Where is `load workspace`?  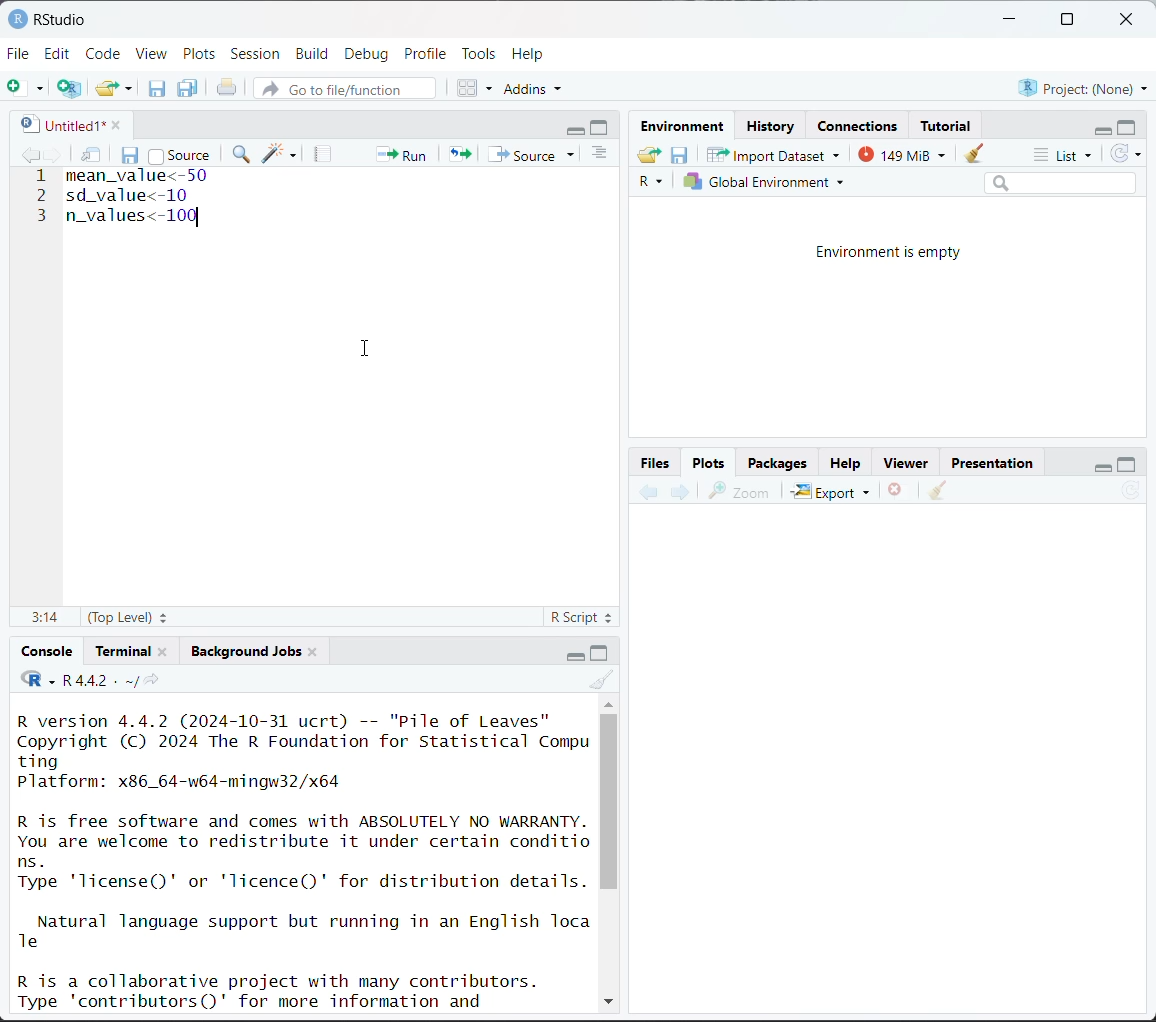
load workspace is located at coordinates (652, 157).